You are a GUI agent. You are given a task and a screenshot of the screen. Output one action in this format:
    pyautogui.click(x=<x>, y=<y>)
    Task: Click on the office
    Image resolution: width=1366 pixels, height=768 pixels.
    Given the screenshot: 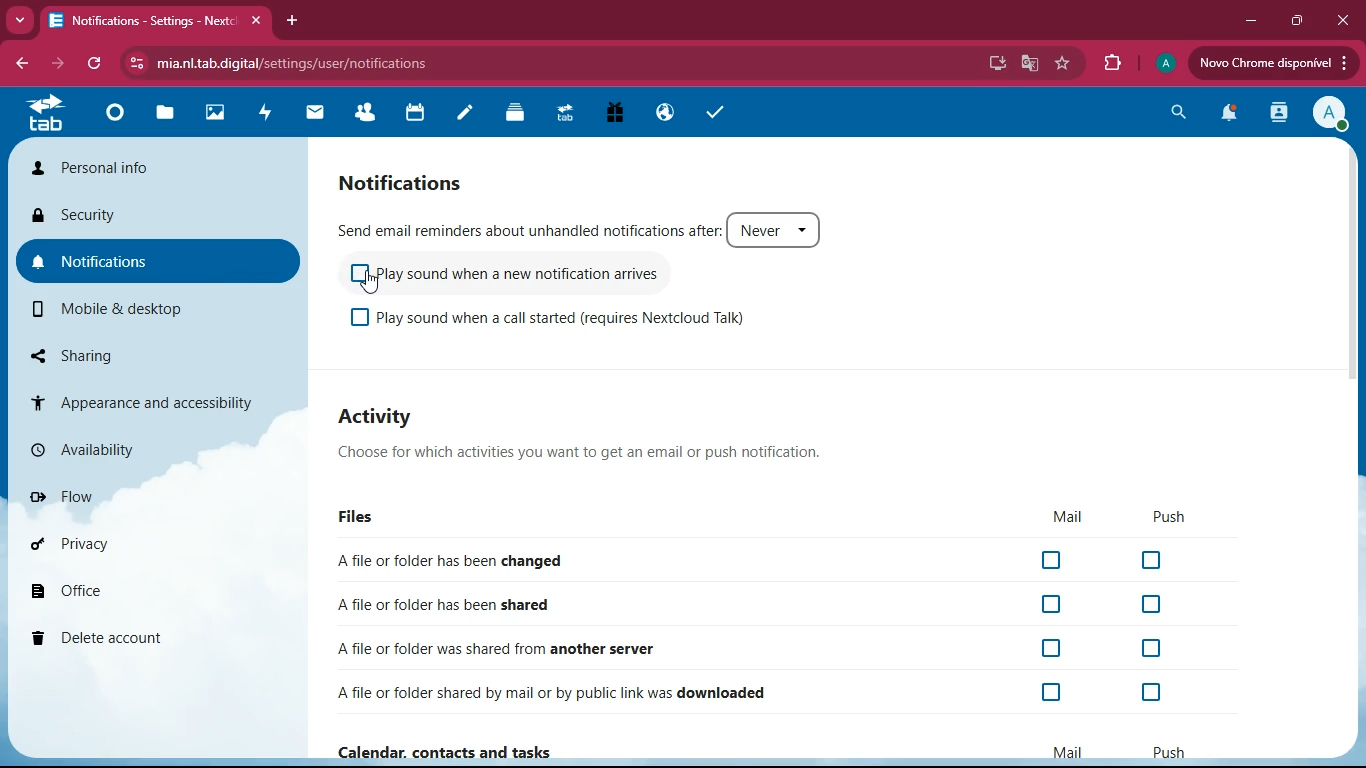 What is the action you would take?
    pyautogui.click(x=116, y=591)
    